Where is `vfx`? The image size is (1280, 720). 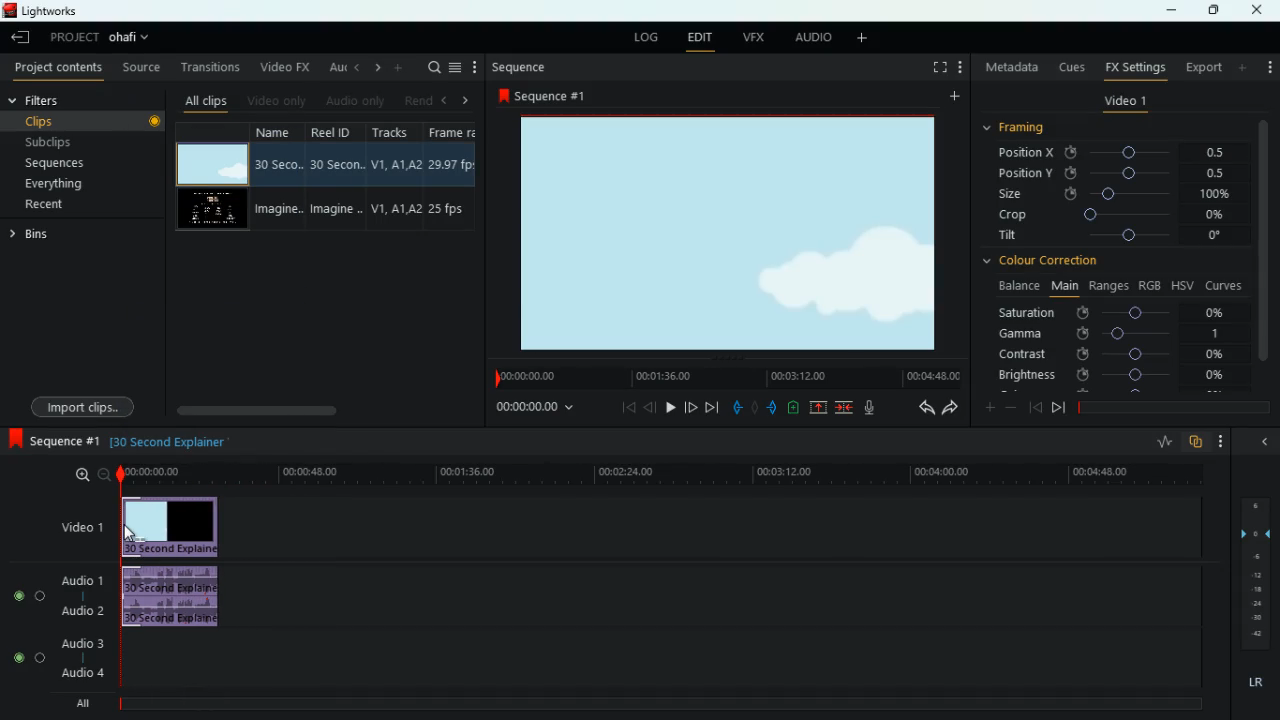 vfx is located at coordinates (750, 38).